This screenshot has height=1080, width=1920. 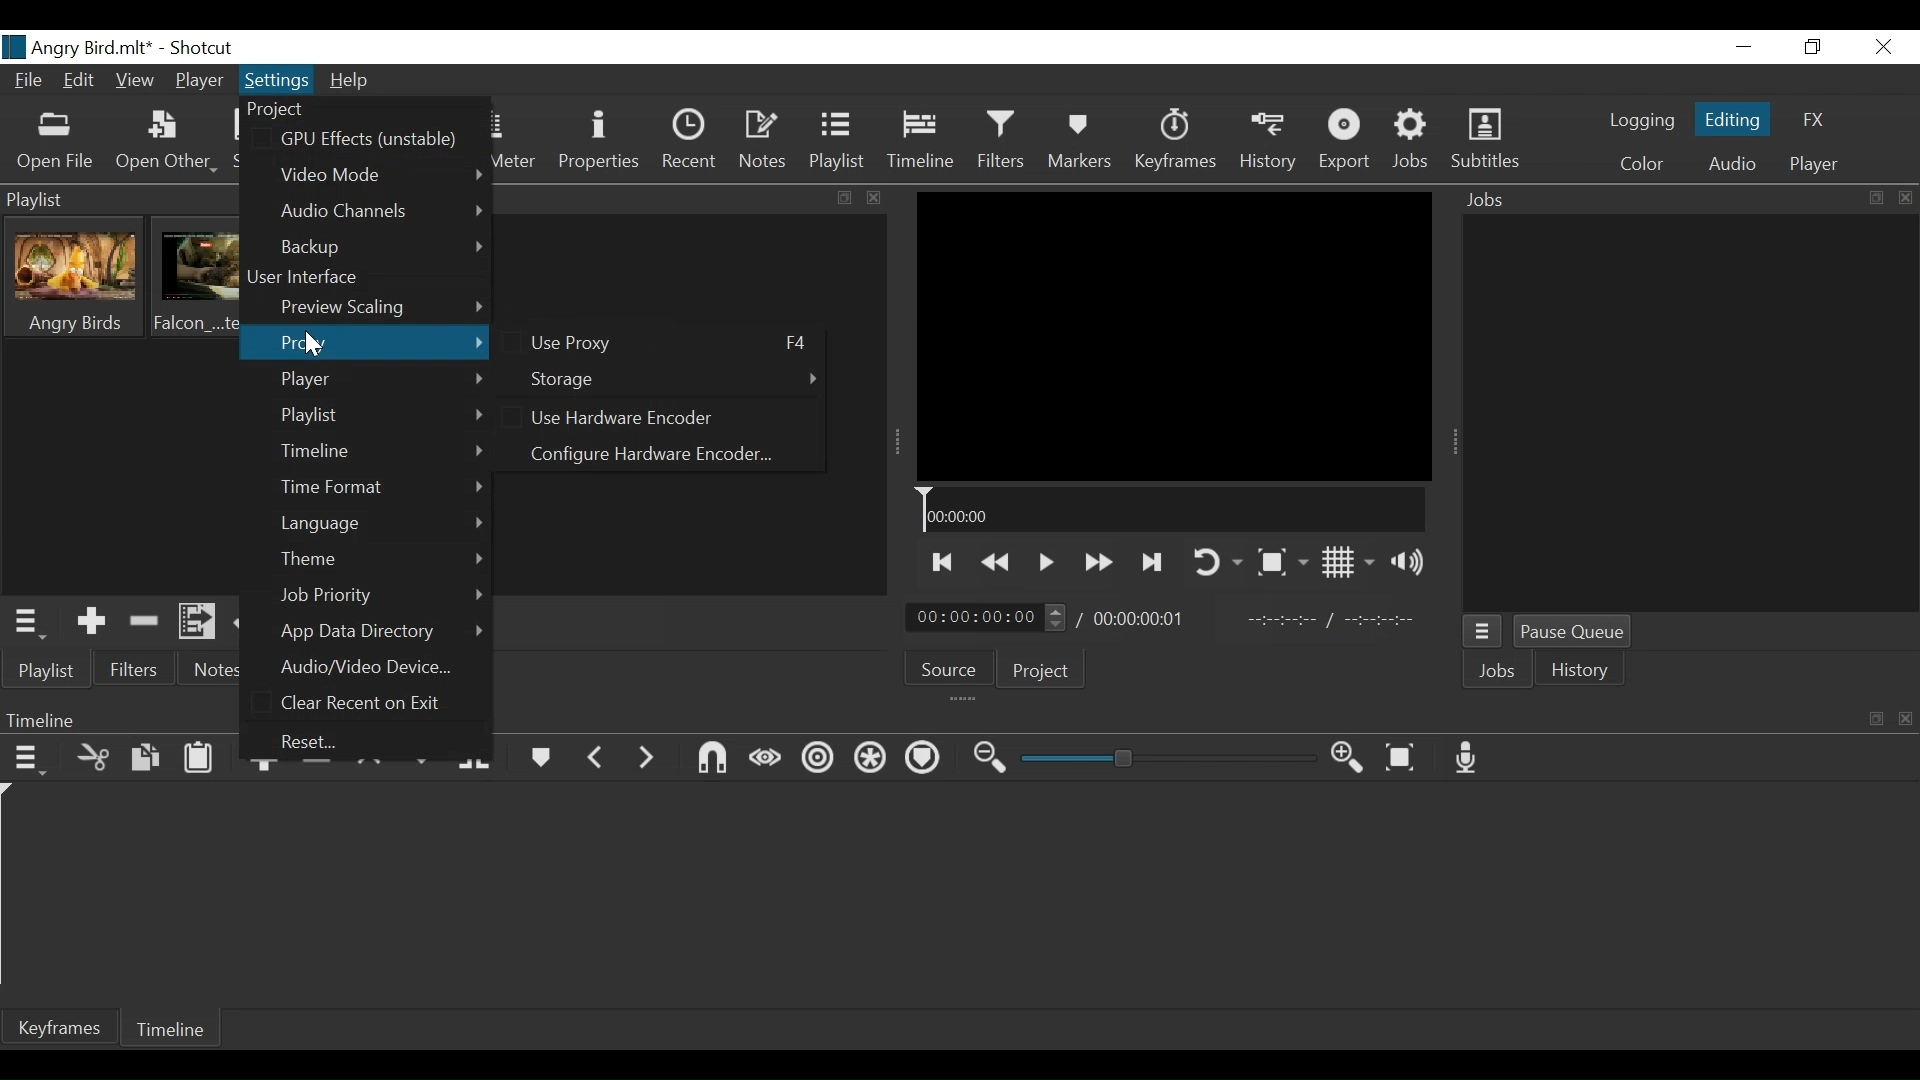 What do you see at coordinates (383, 380) in the screenshot?
I see `Player` at bounding box center [383, 380].